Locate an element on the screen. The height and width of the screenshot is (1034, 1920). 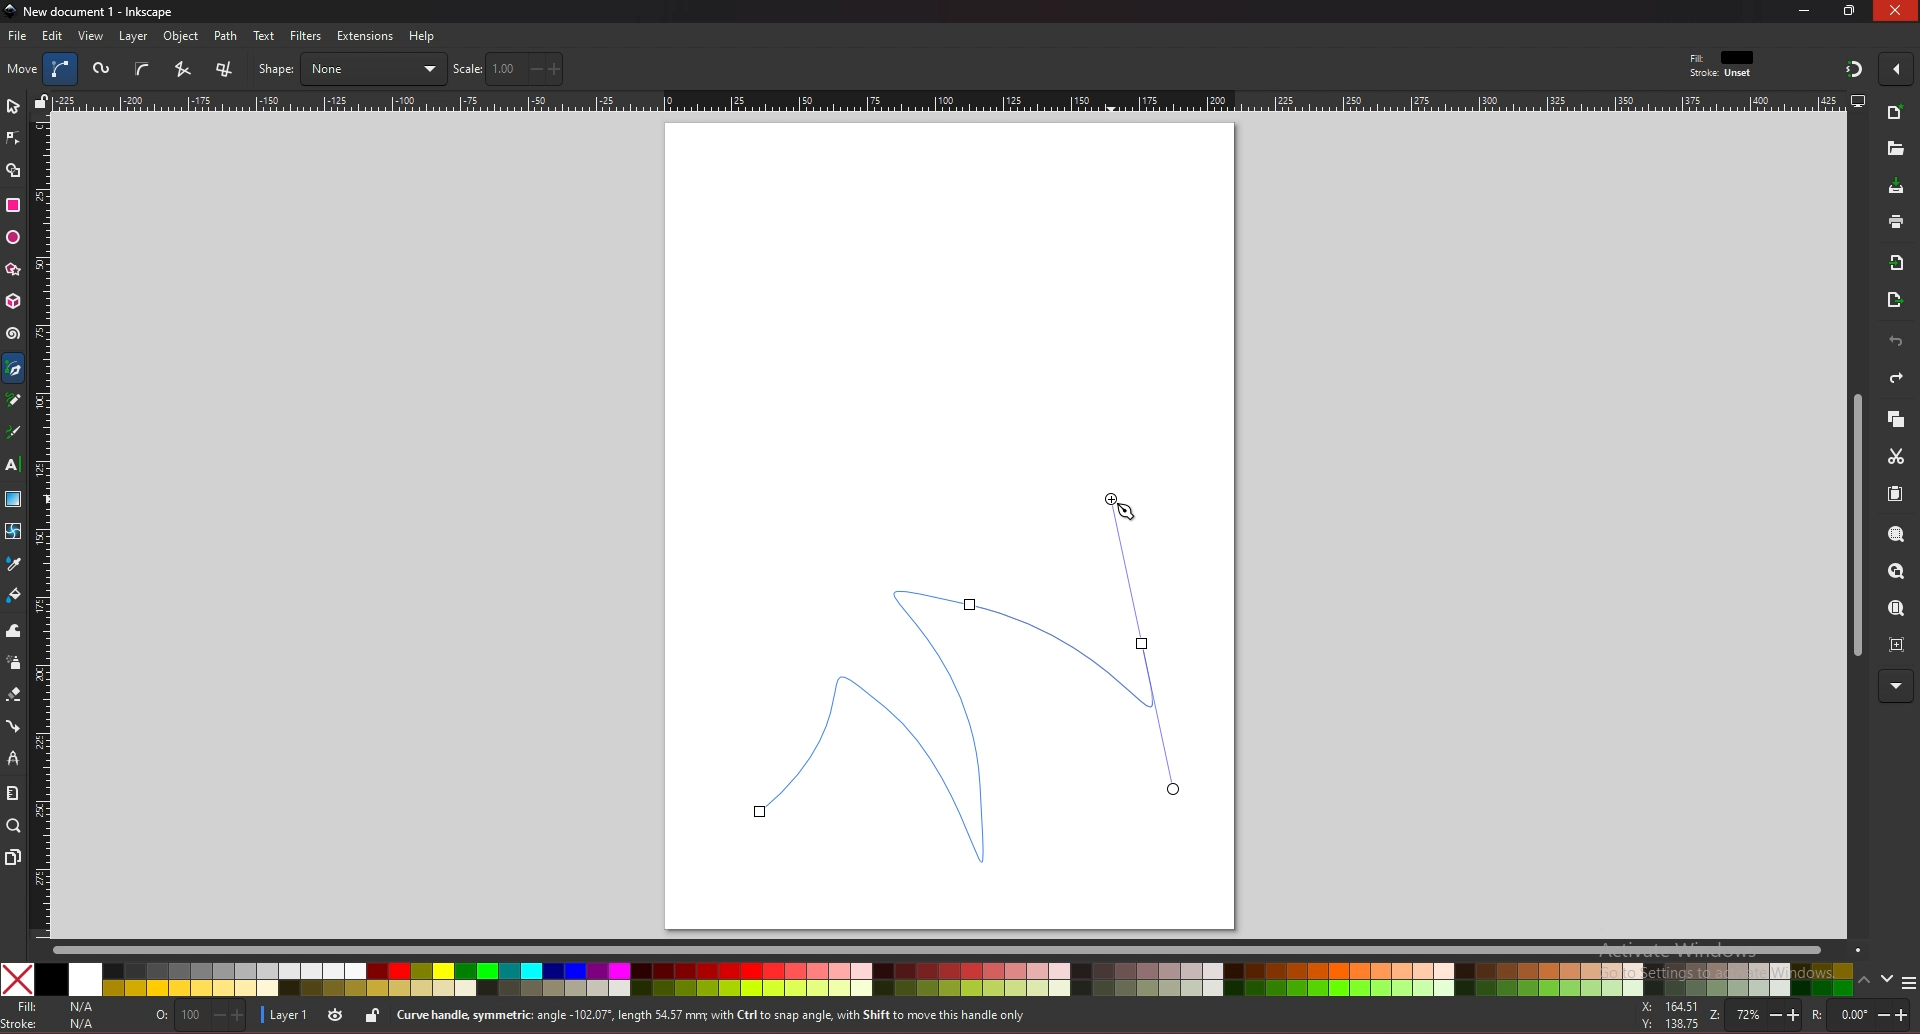
stroke is located at coordinates (1721, 74).